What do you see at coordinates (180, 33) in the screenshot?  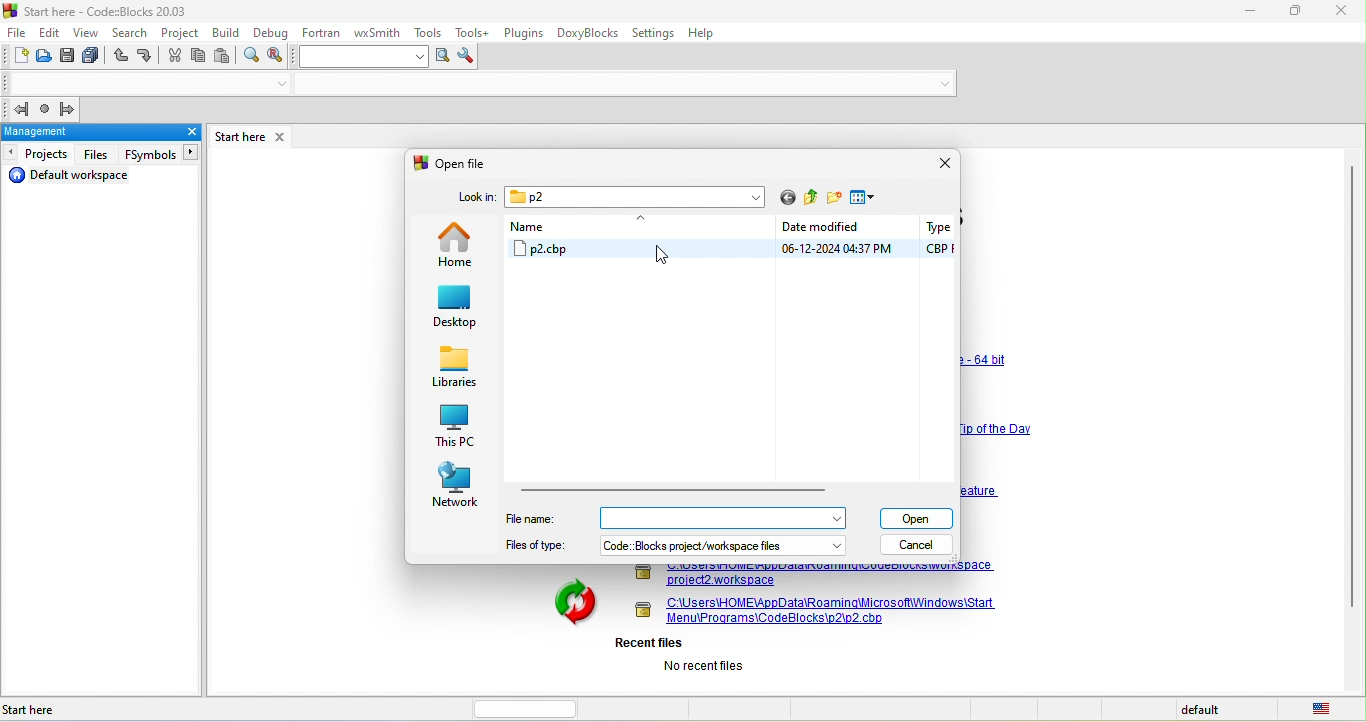 I see `project` at bounding box center [180, 33].